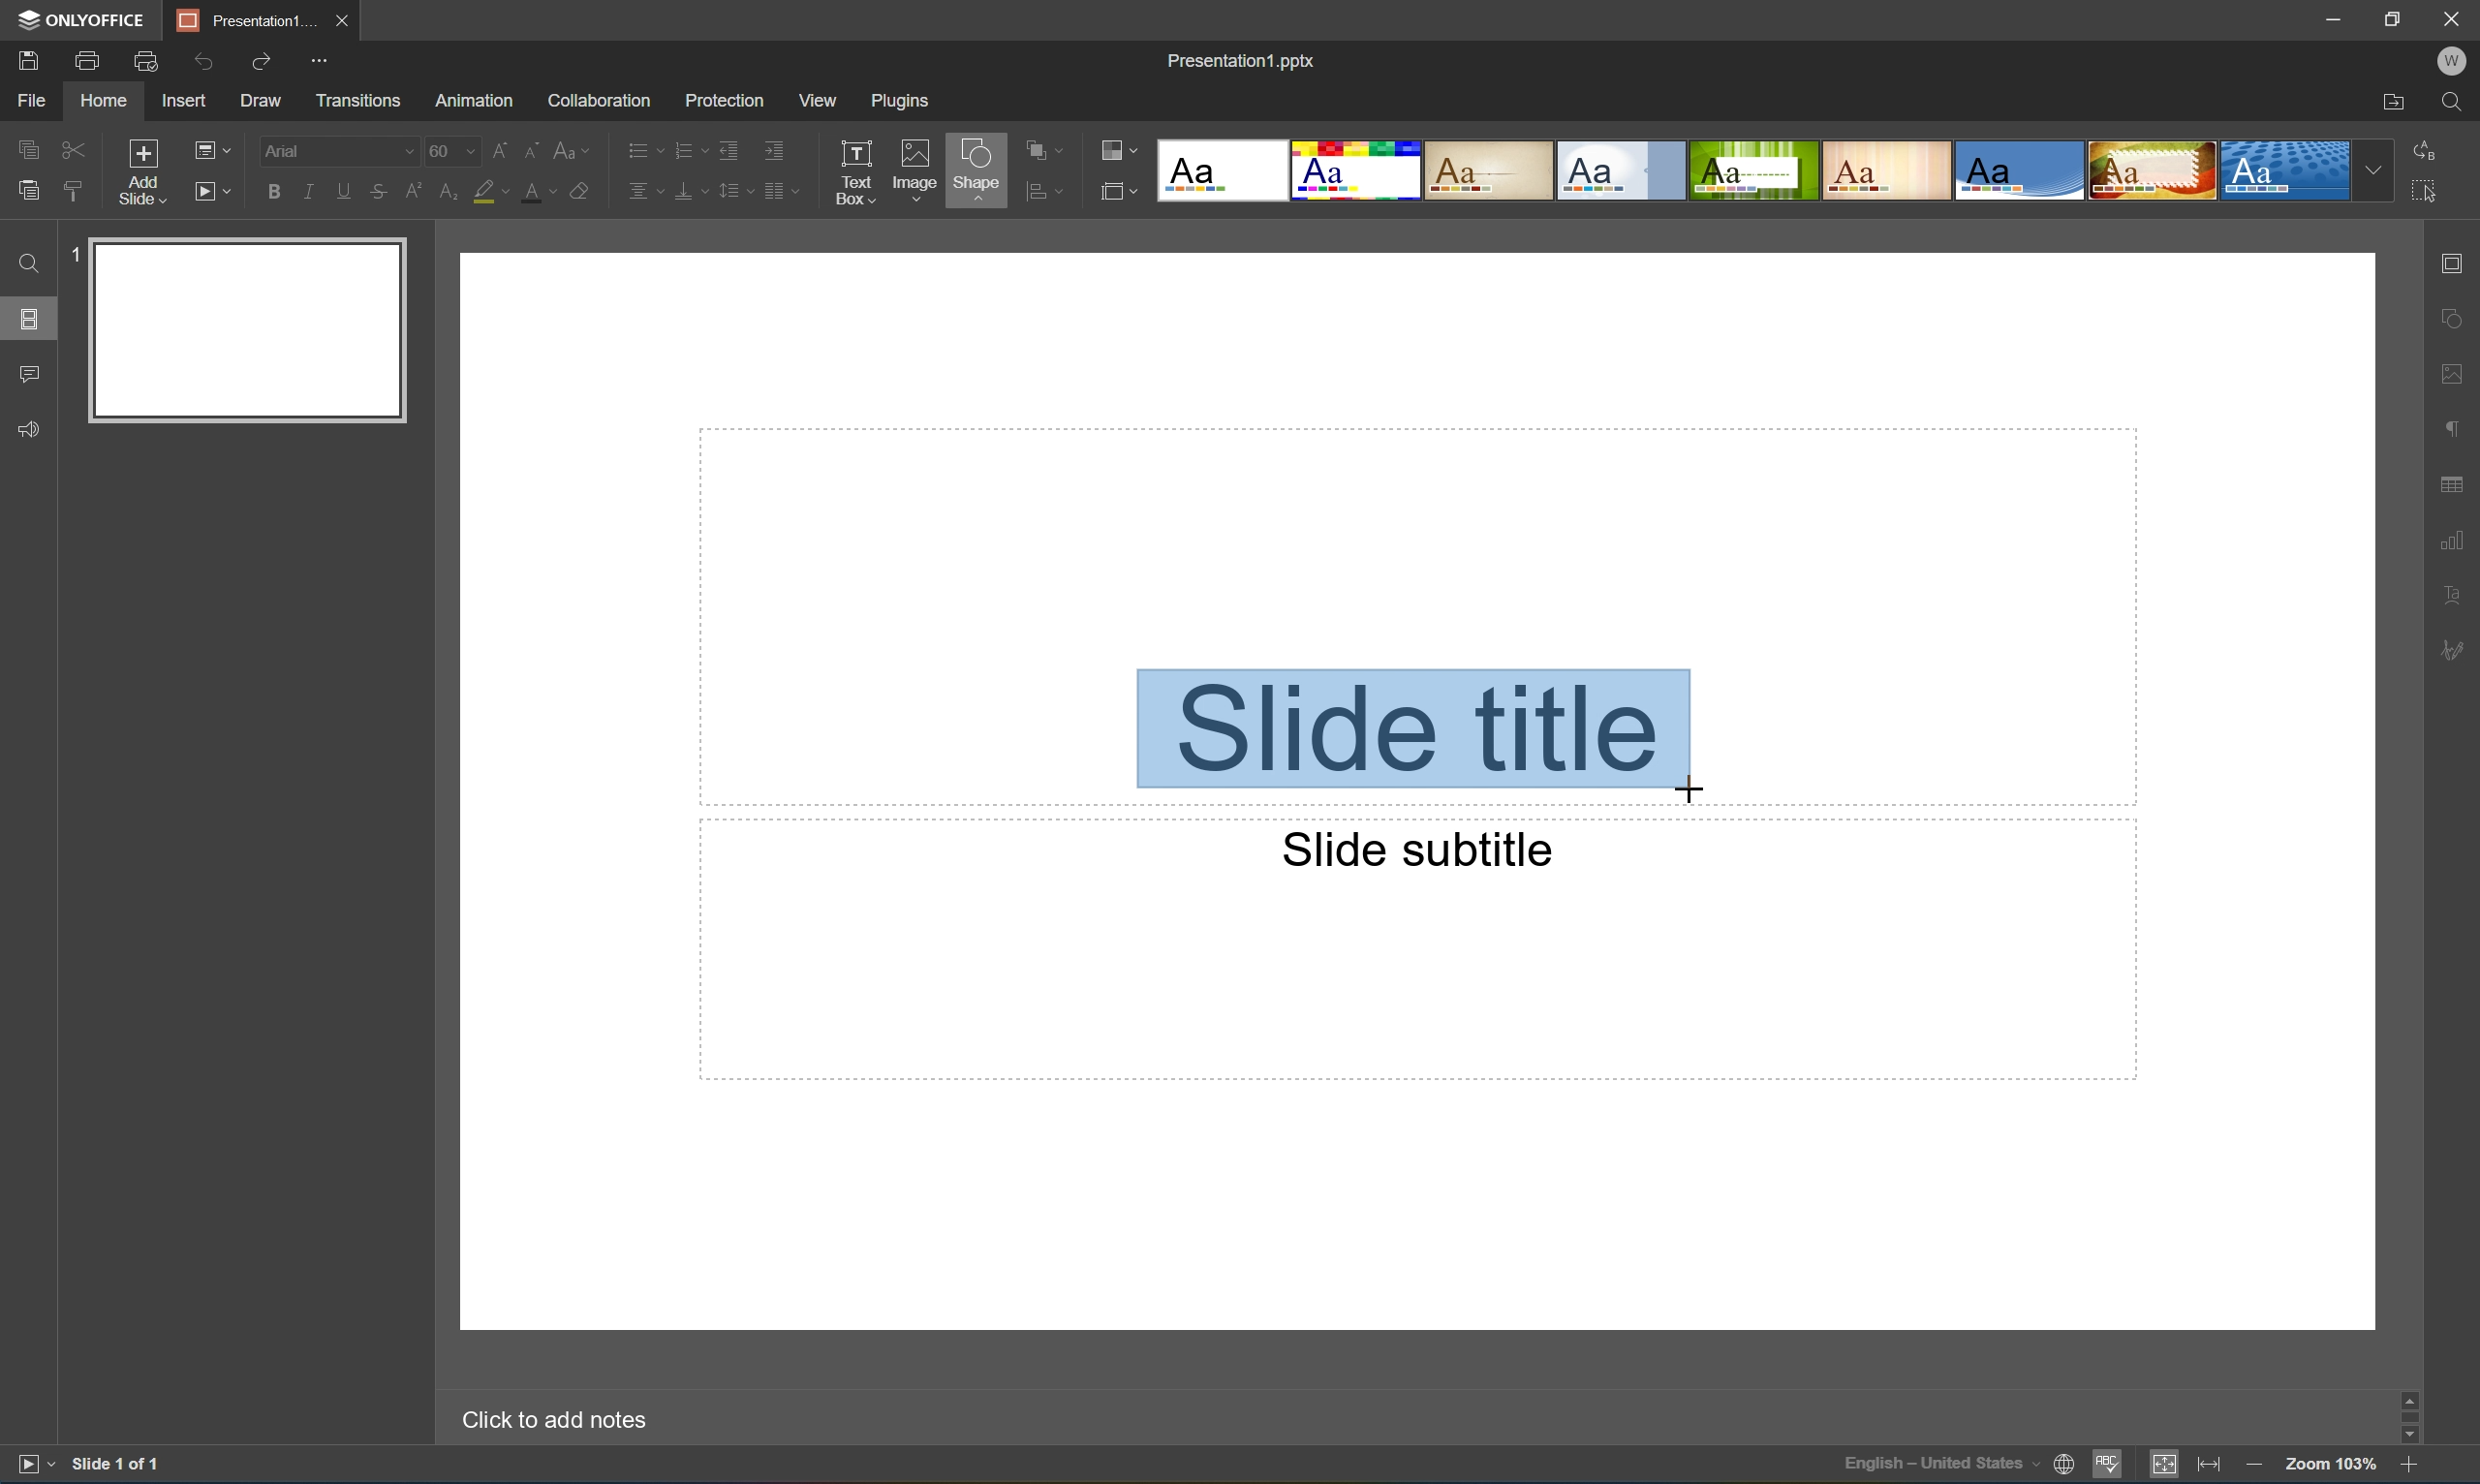 The height and width of the screenshot is (1484, 2480). Describe the element at coordinates (2431, 148) in the screenshot. I see `Replace` at that location.